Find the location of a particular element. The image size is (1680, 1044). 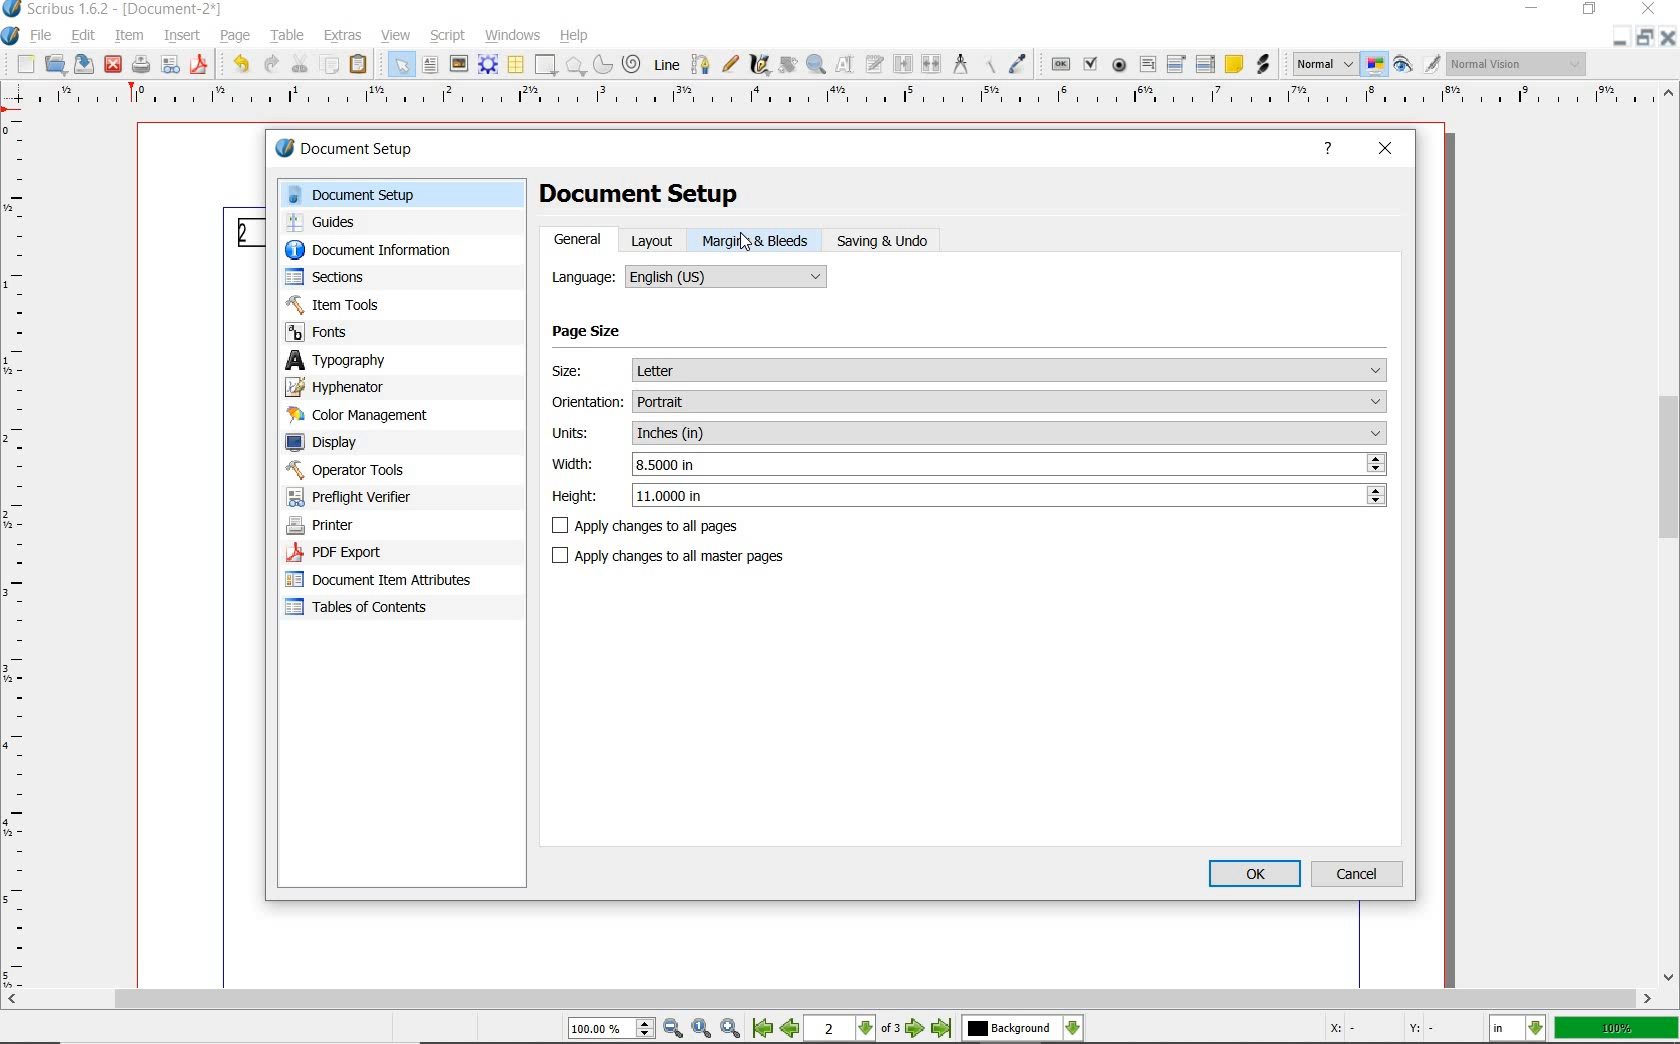

document information is located at coordinates (389, 251).